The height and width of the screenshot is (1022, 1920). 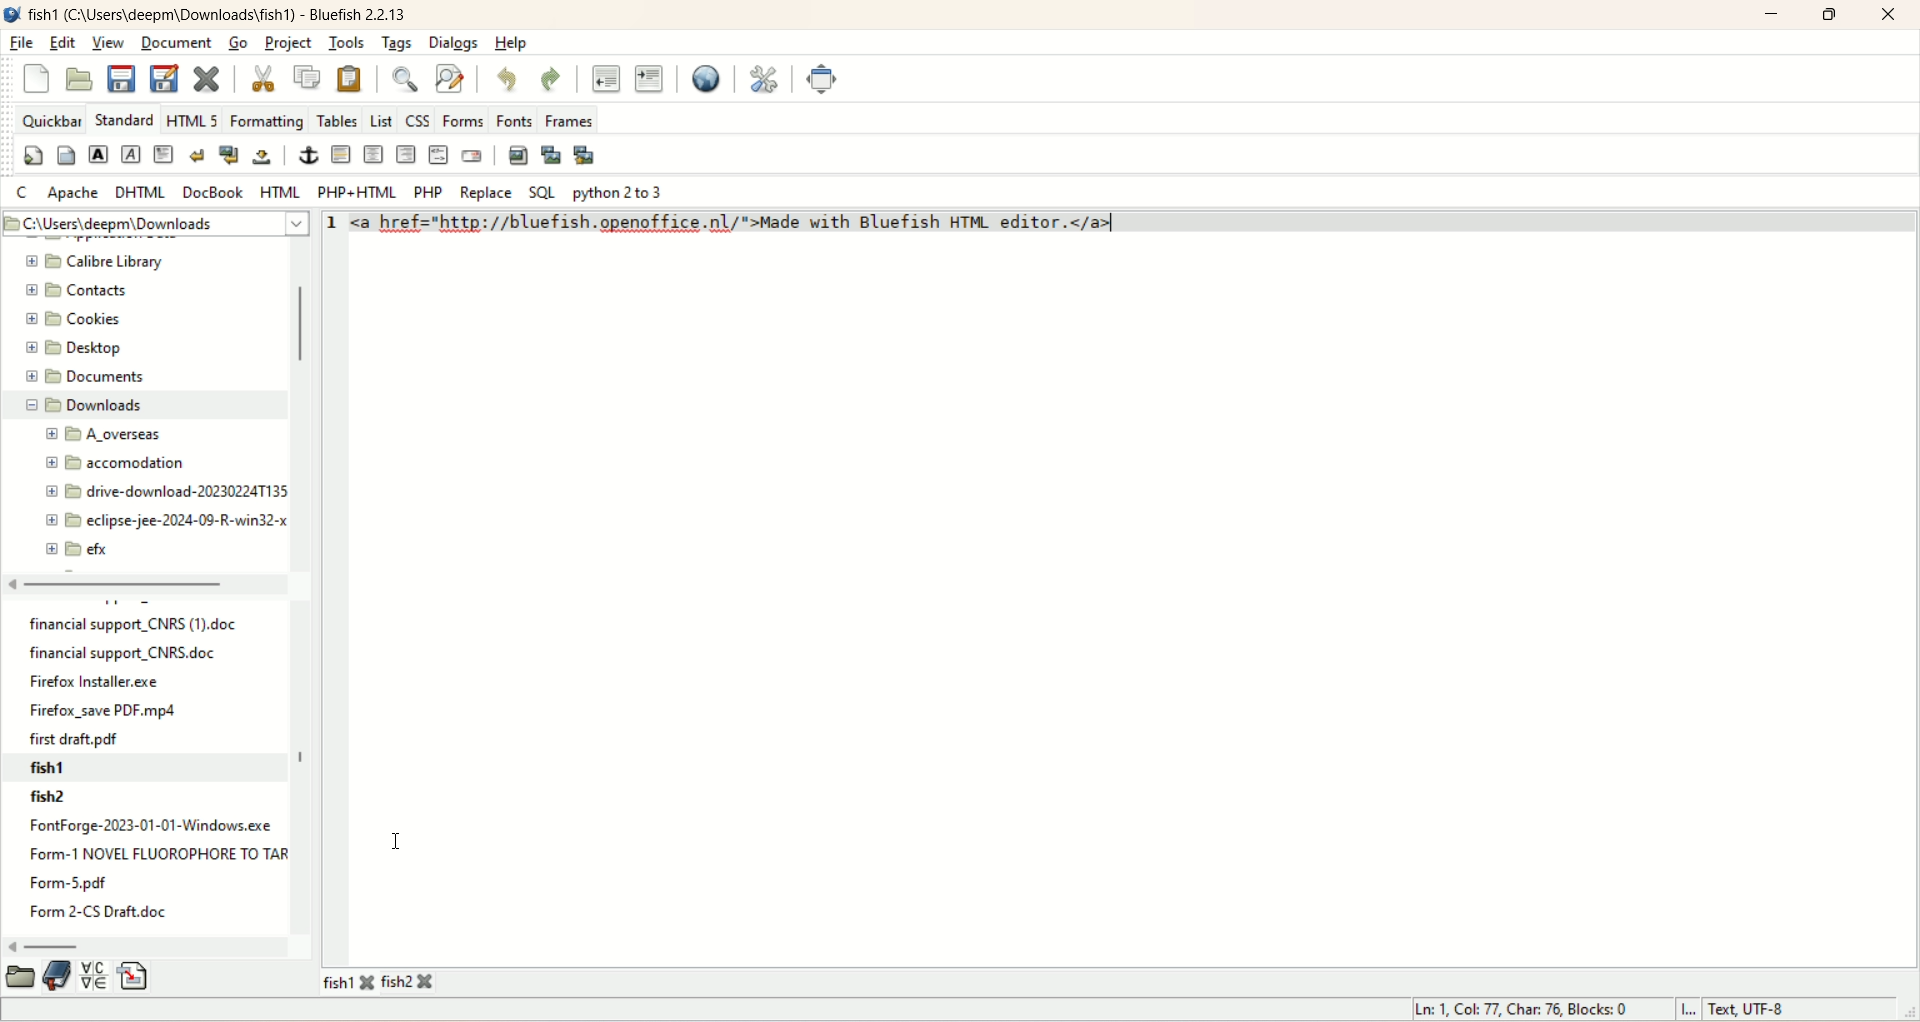 What do you see at coordinates (237, 44) in the screenshot?
I see `go` at bounding box center [237, 44].